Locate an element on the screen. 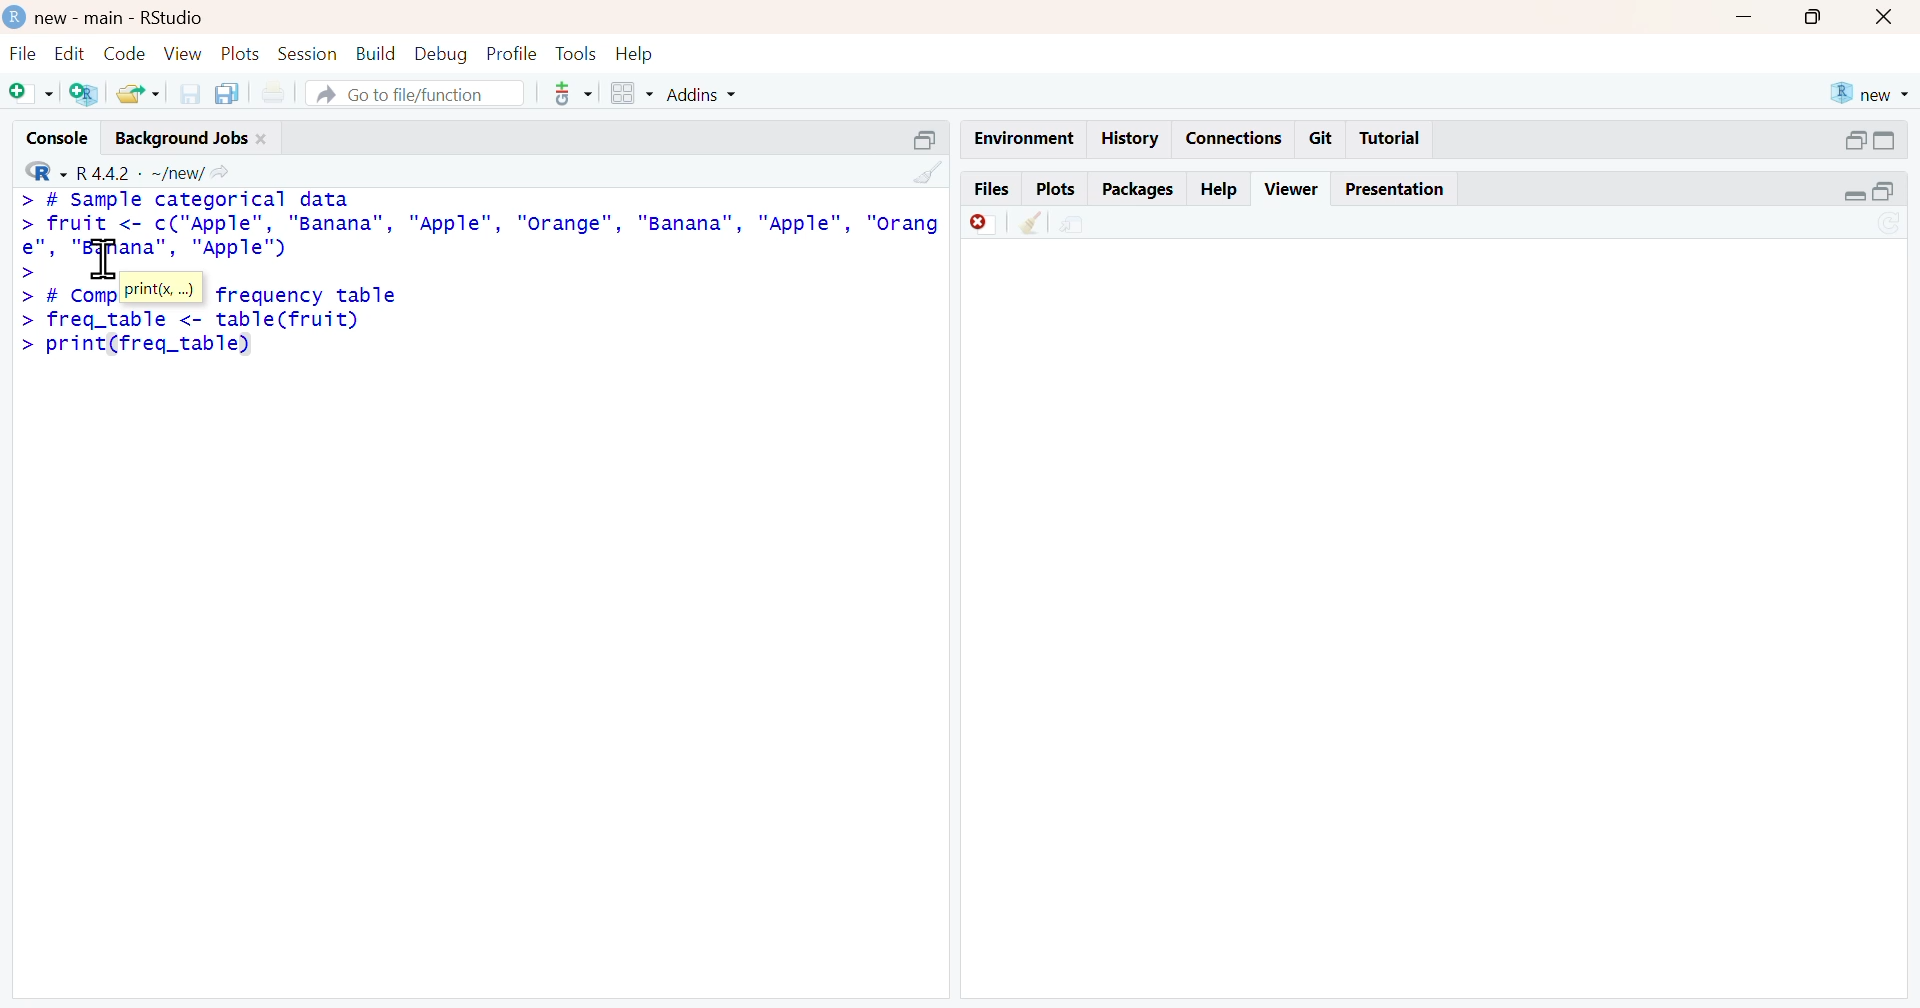 This screenshot has height=1008, width=1920. save current document is located at coordinates (193, 95).